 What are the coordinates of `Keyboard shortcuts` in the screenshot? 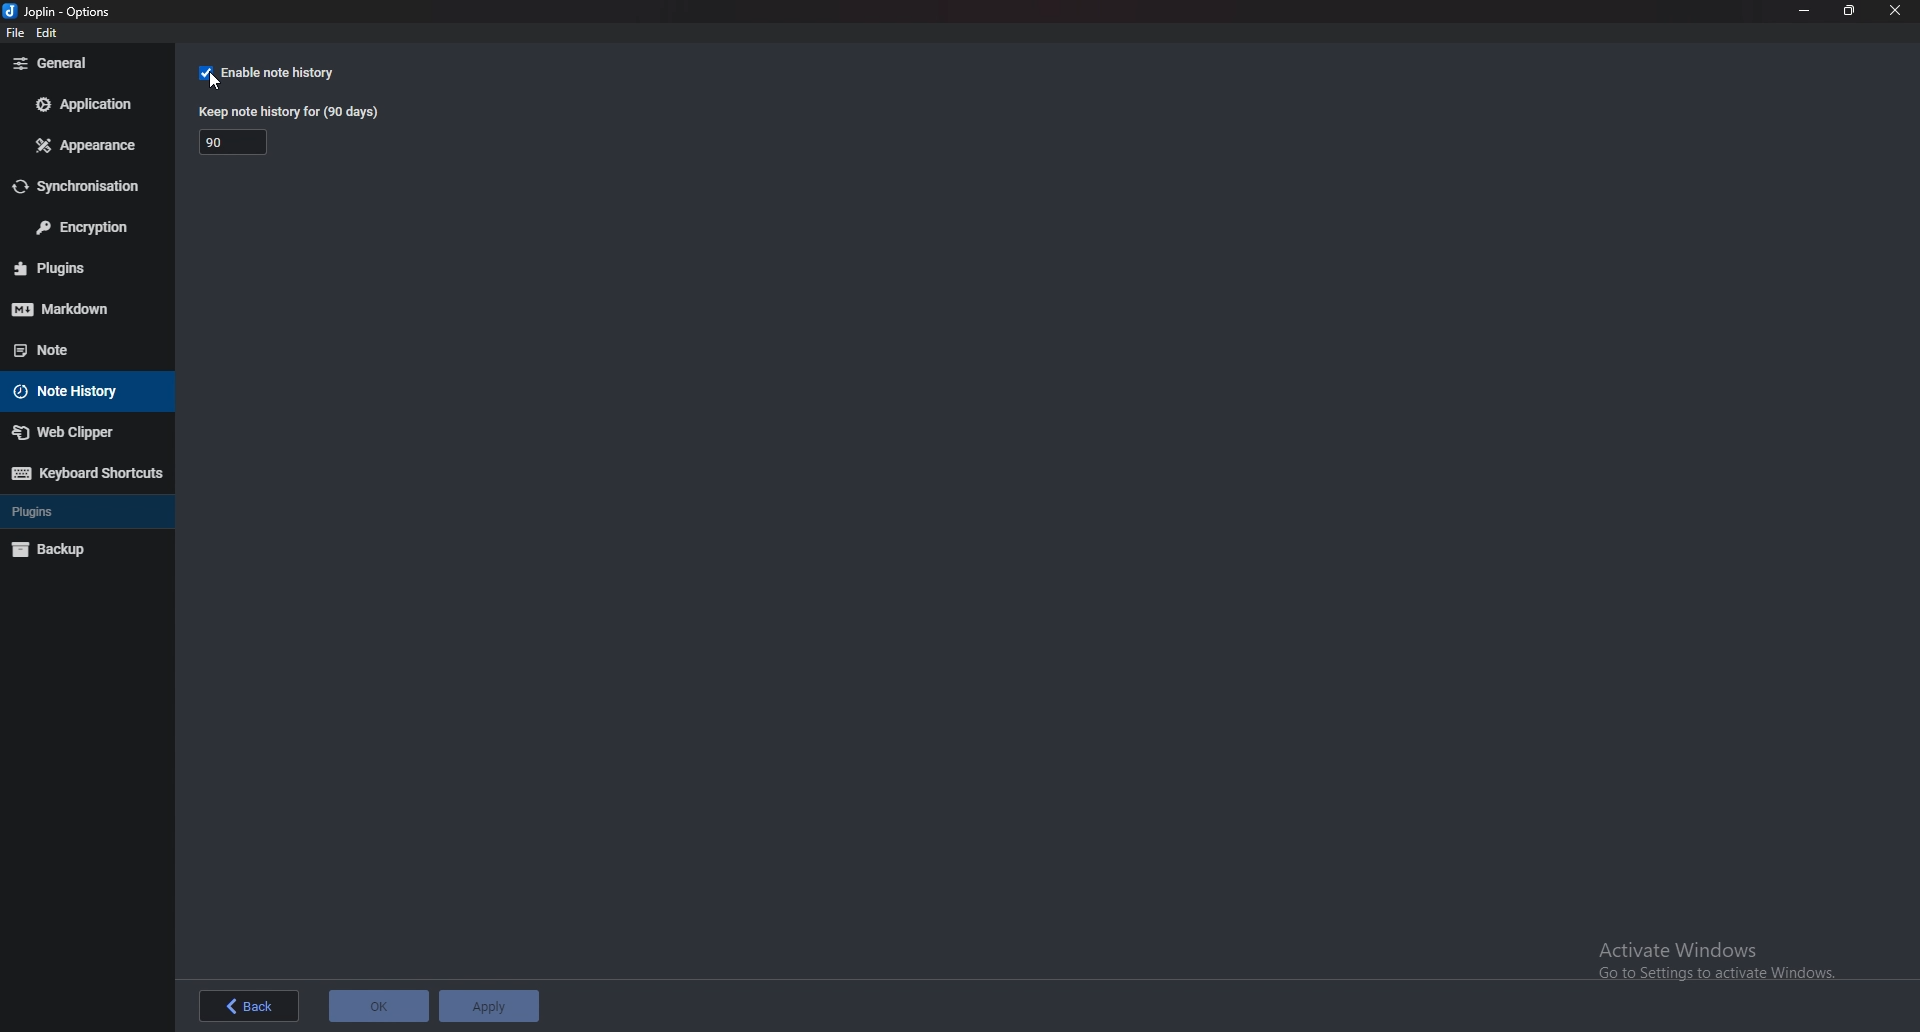 It's located at (84, 473).